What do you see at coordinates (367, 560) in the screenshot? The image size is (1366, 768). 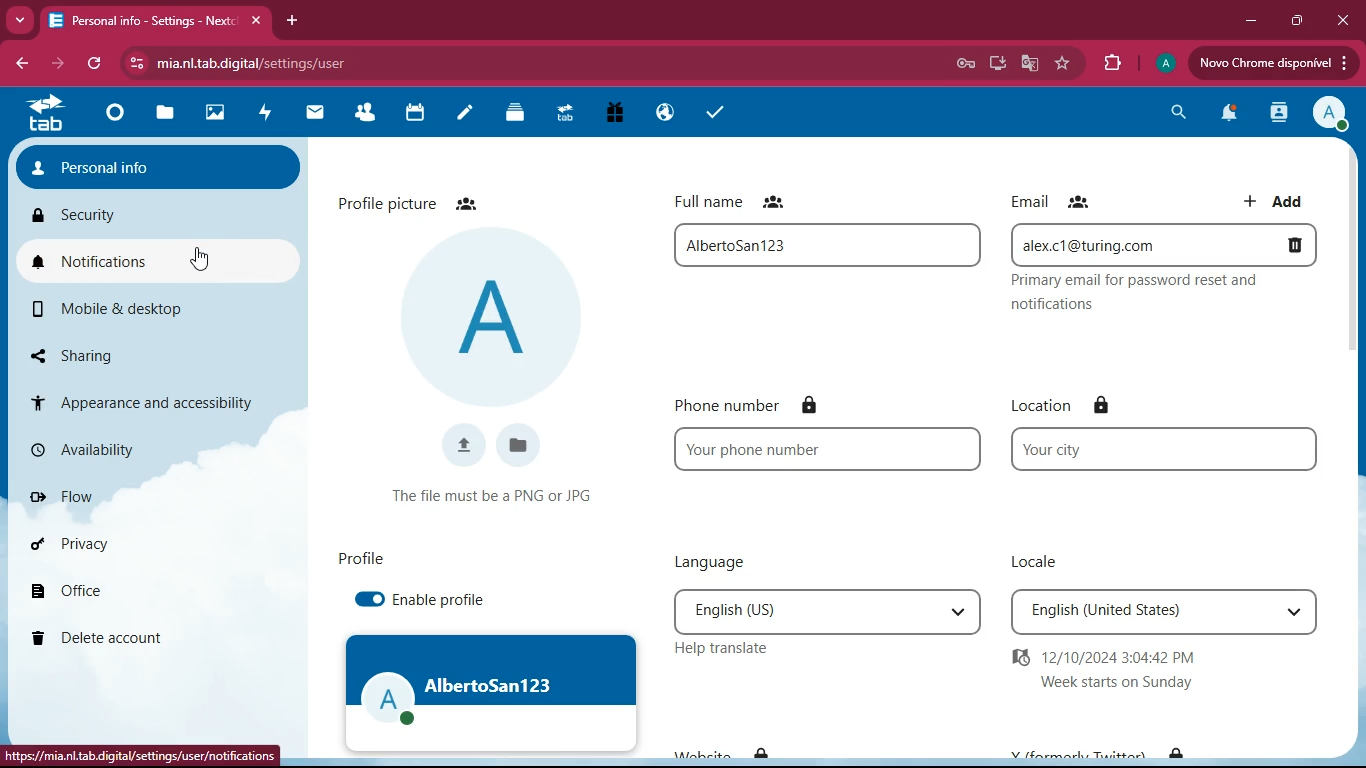 I see `profile` at bounding box center [367, 560].